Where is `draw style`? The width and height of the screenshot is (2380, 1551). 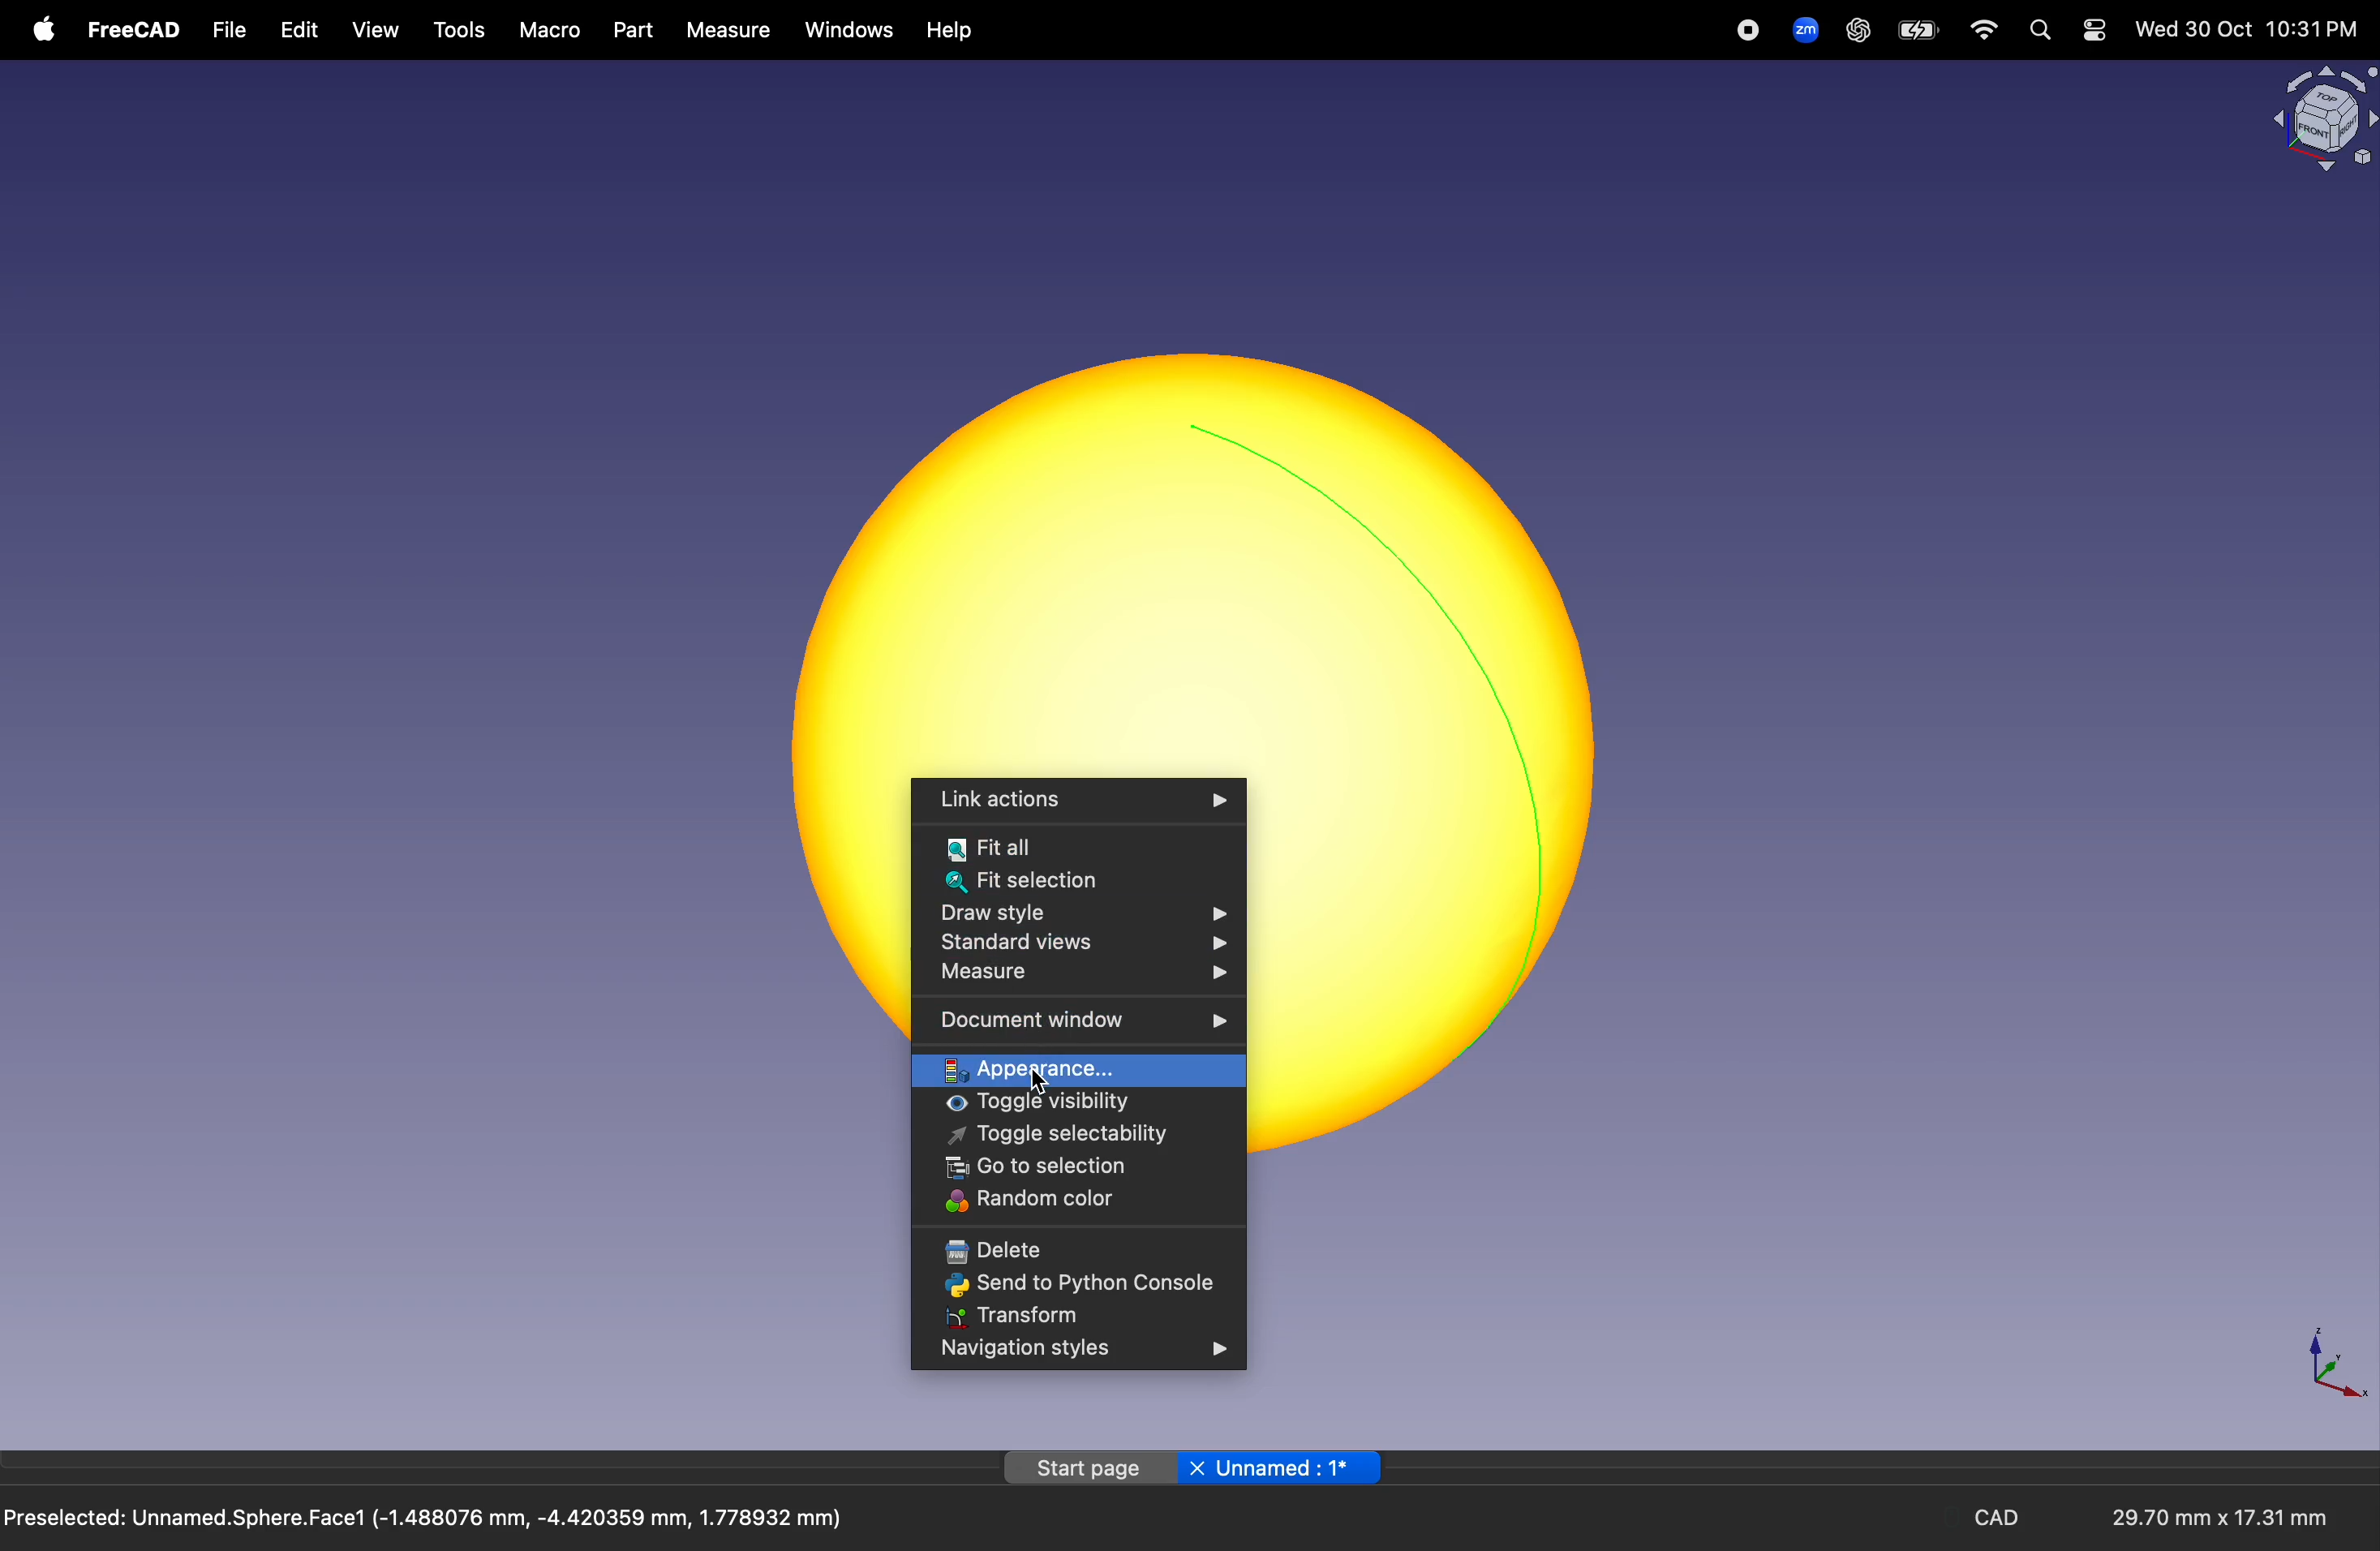 draw style is located at coordinates (1080, 913).